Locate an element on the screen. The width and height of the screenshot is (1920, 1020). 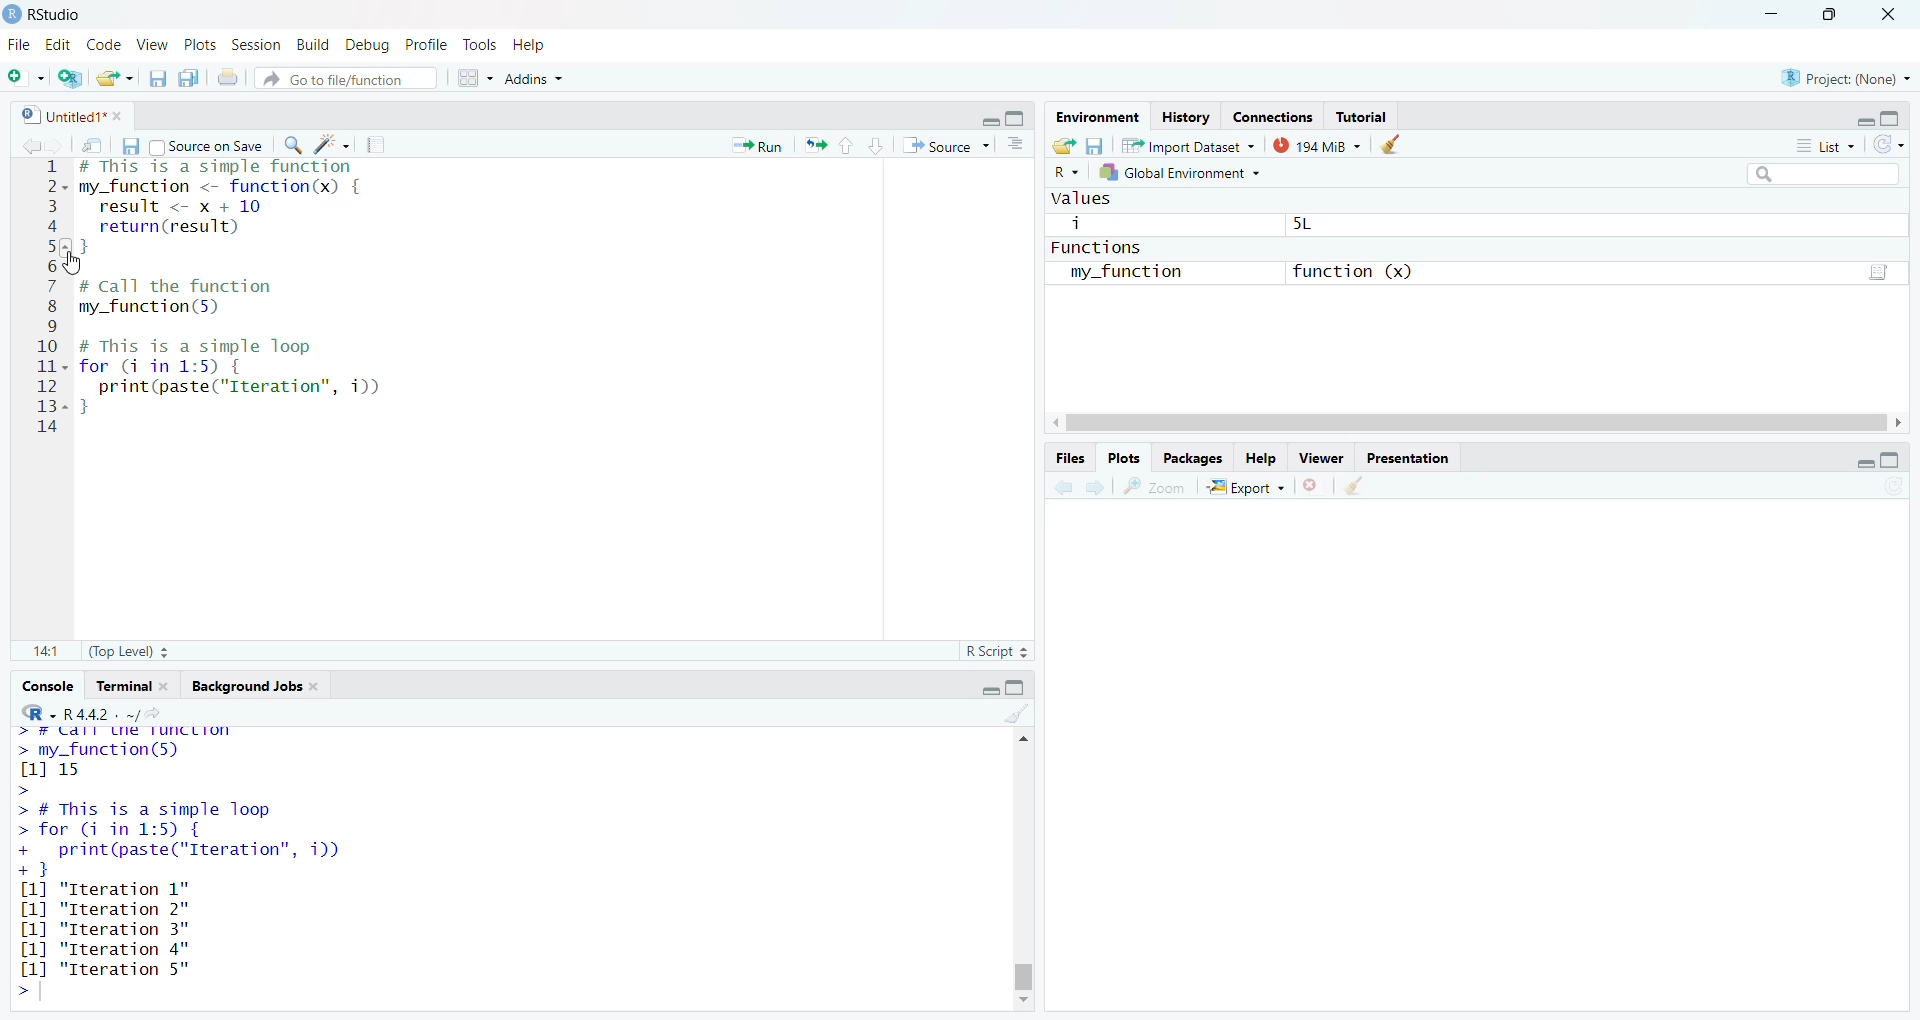
minimize is located at coordinates (986, 119).